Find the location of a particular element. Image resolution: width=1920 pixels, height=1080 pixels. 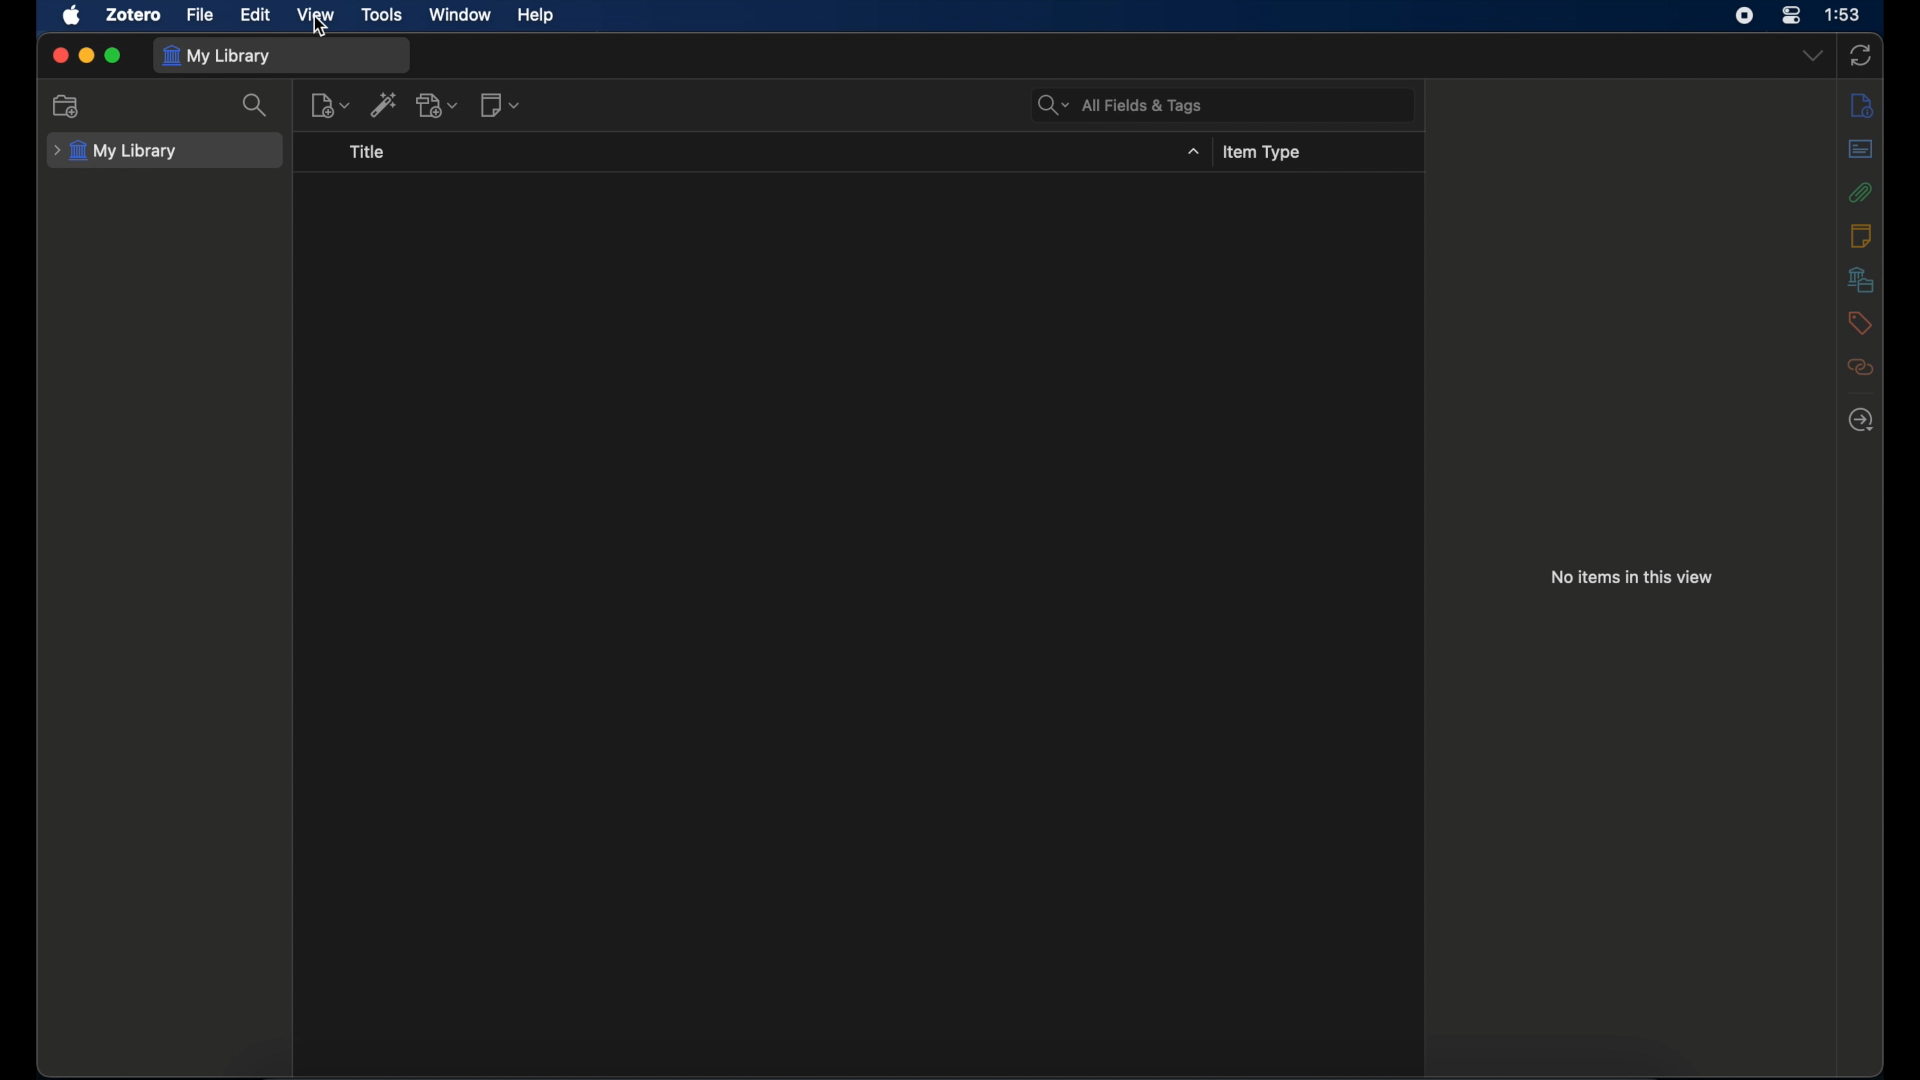

item type is located at coordinates (1261, 153).